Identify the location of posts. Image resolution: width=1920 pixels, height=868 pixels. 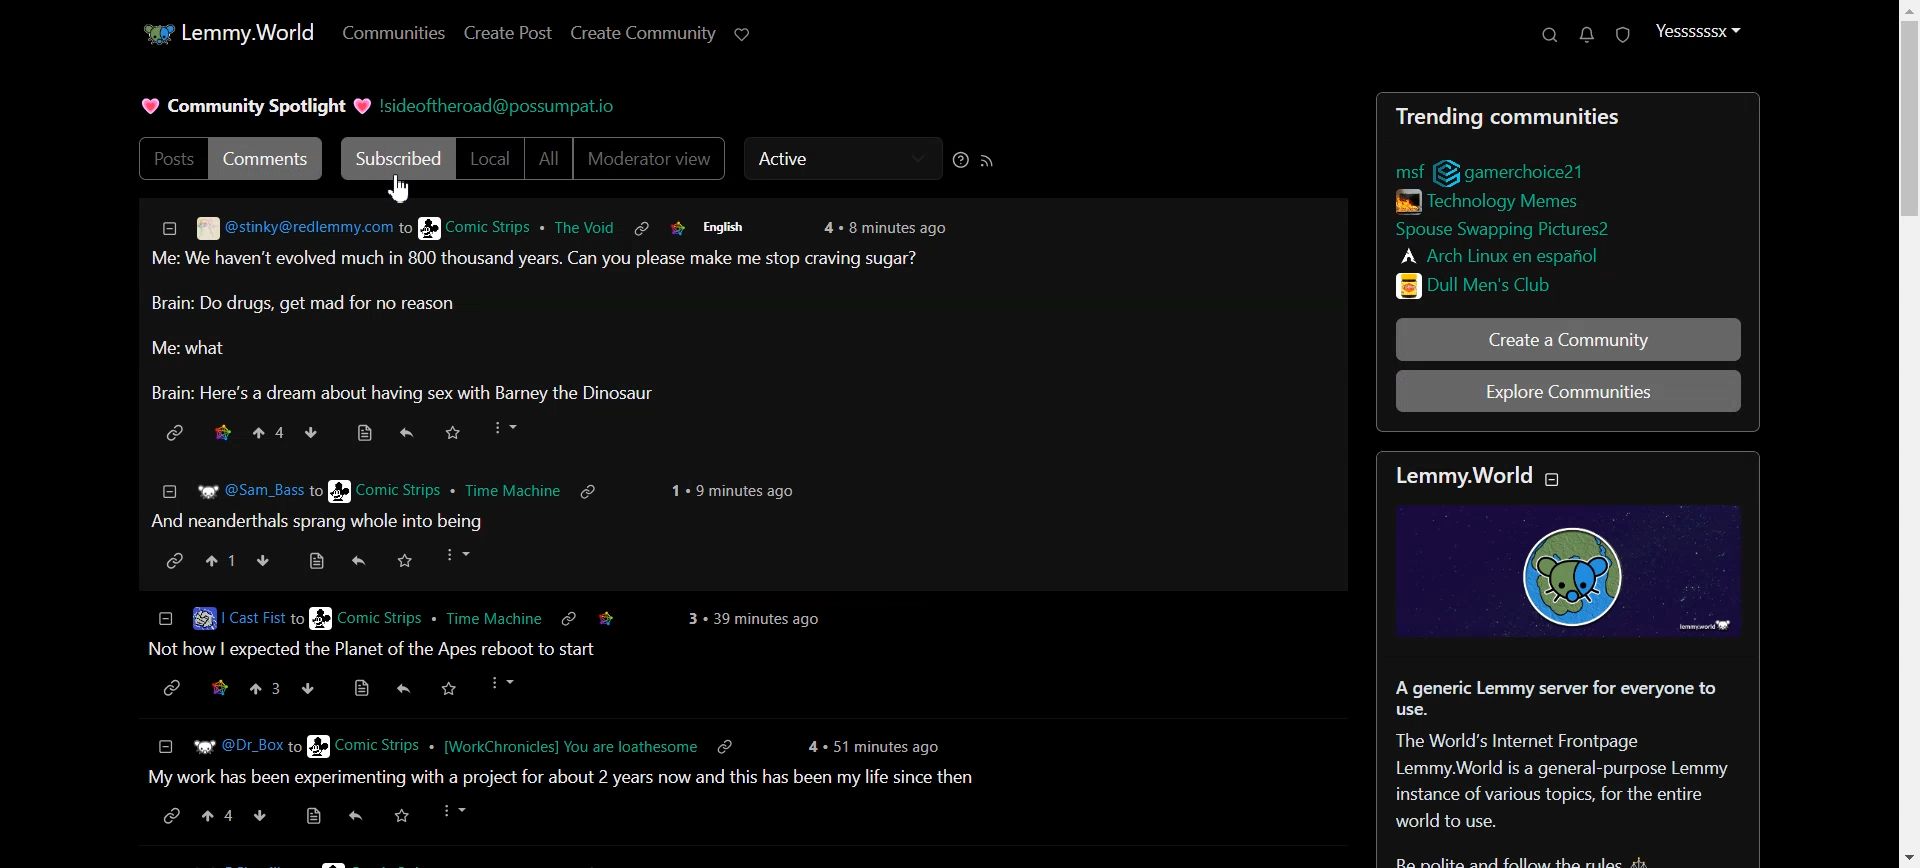
(736, 776).